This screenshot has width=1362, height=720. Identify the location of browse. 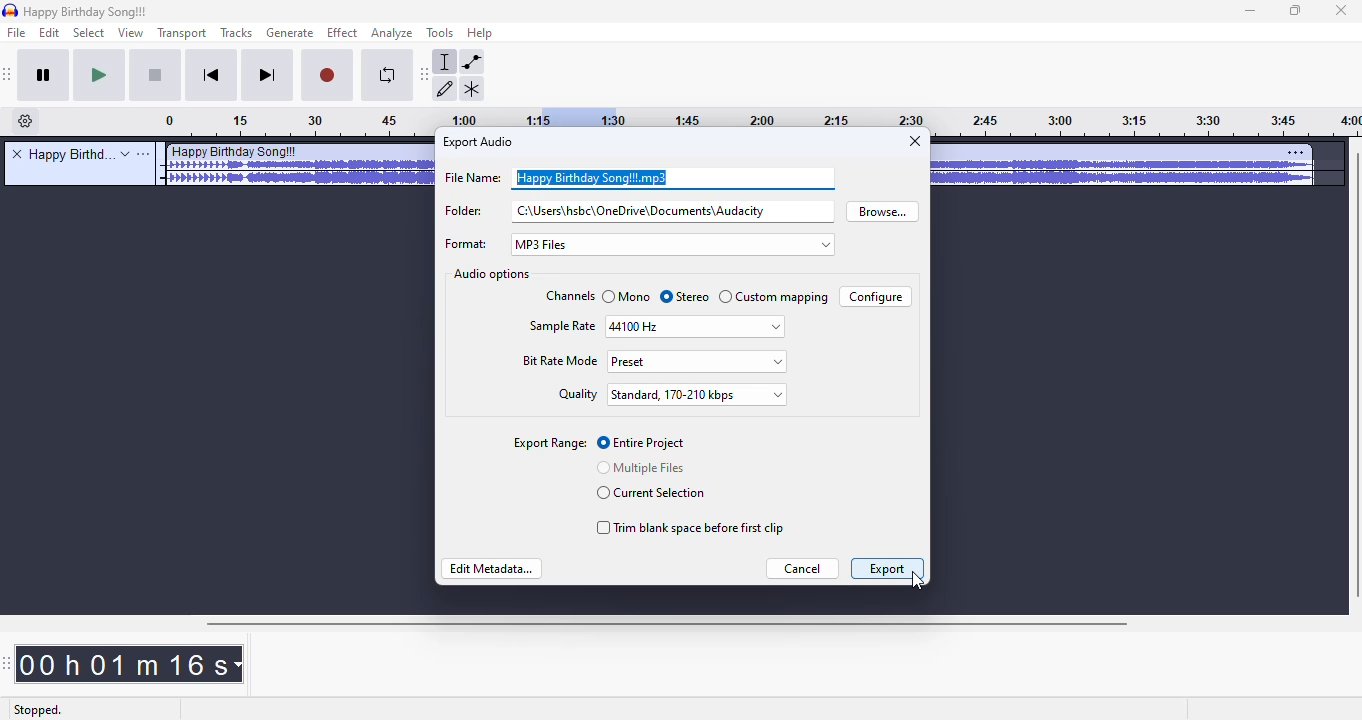
(884, 211).